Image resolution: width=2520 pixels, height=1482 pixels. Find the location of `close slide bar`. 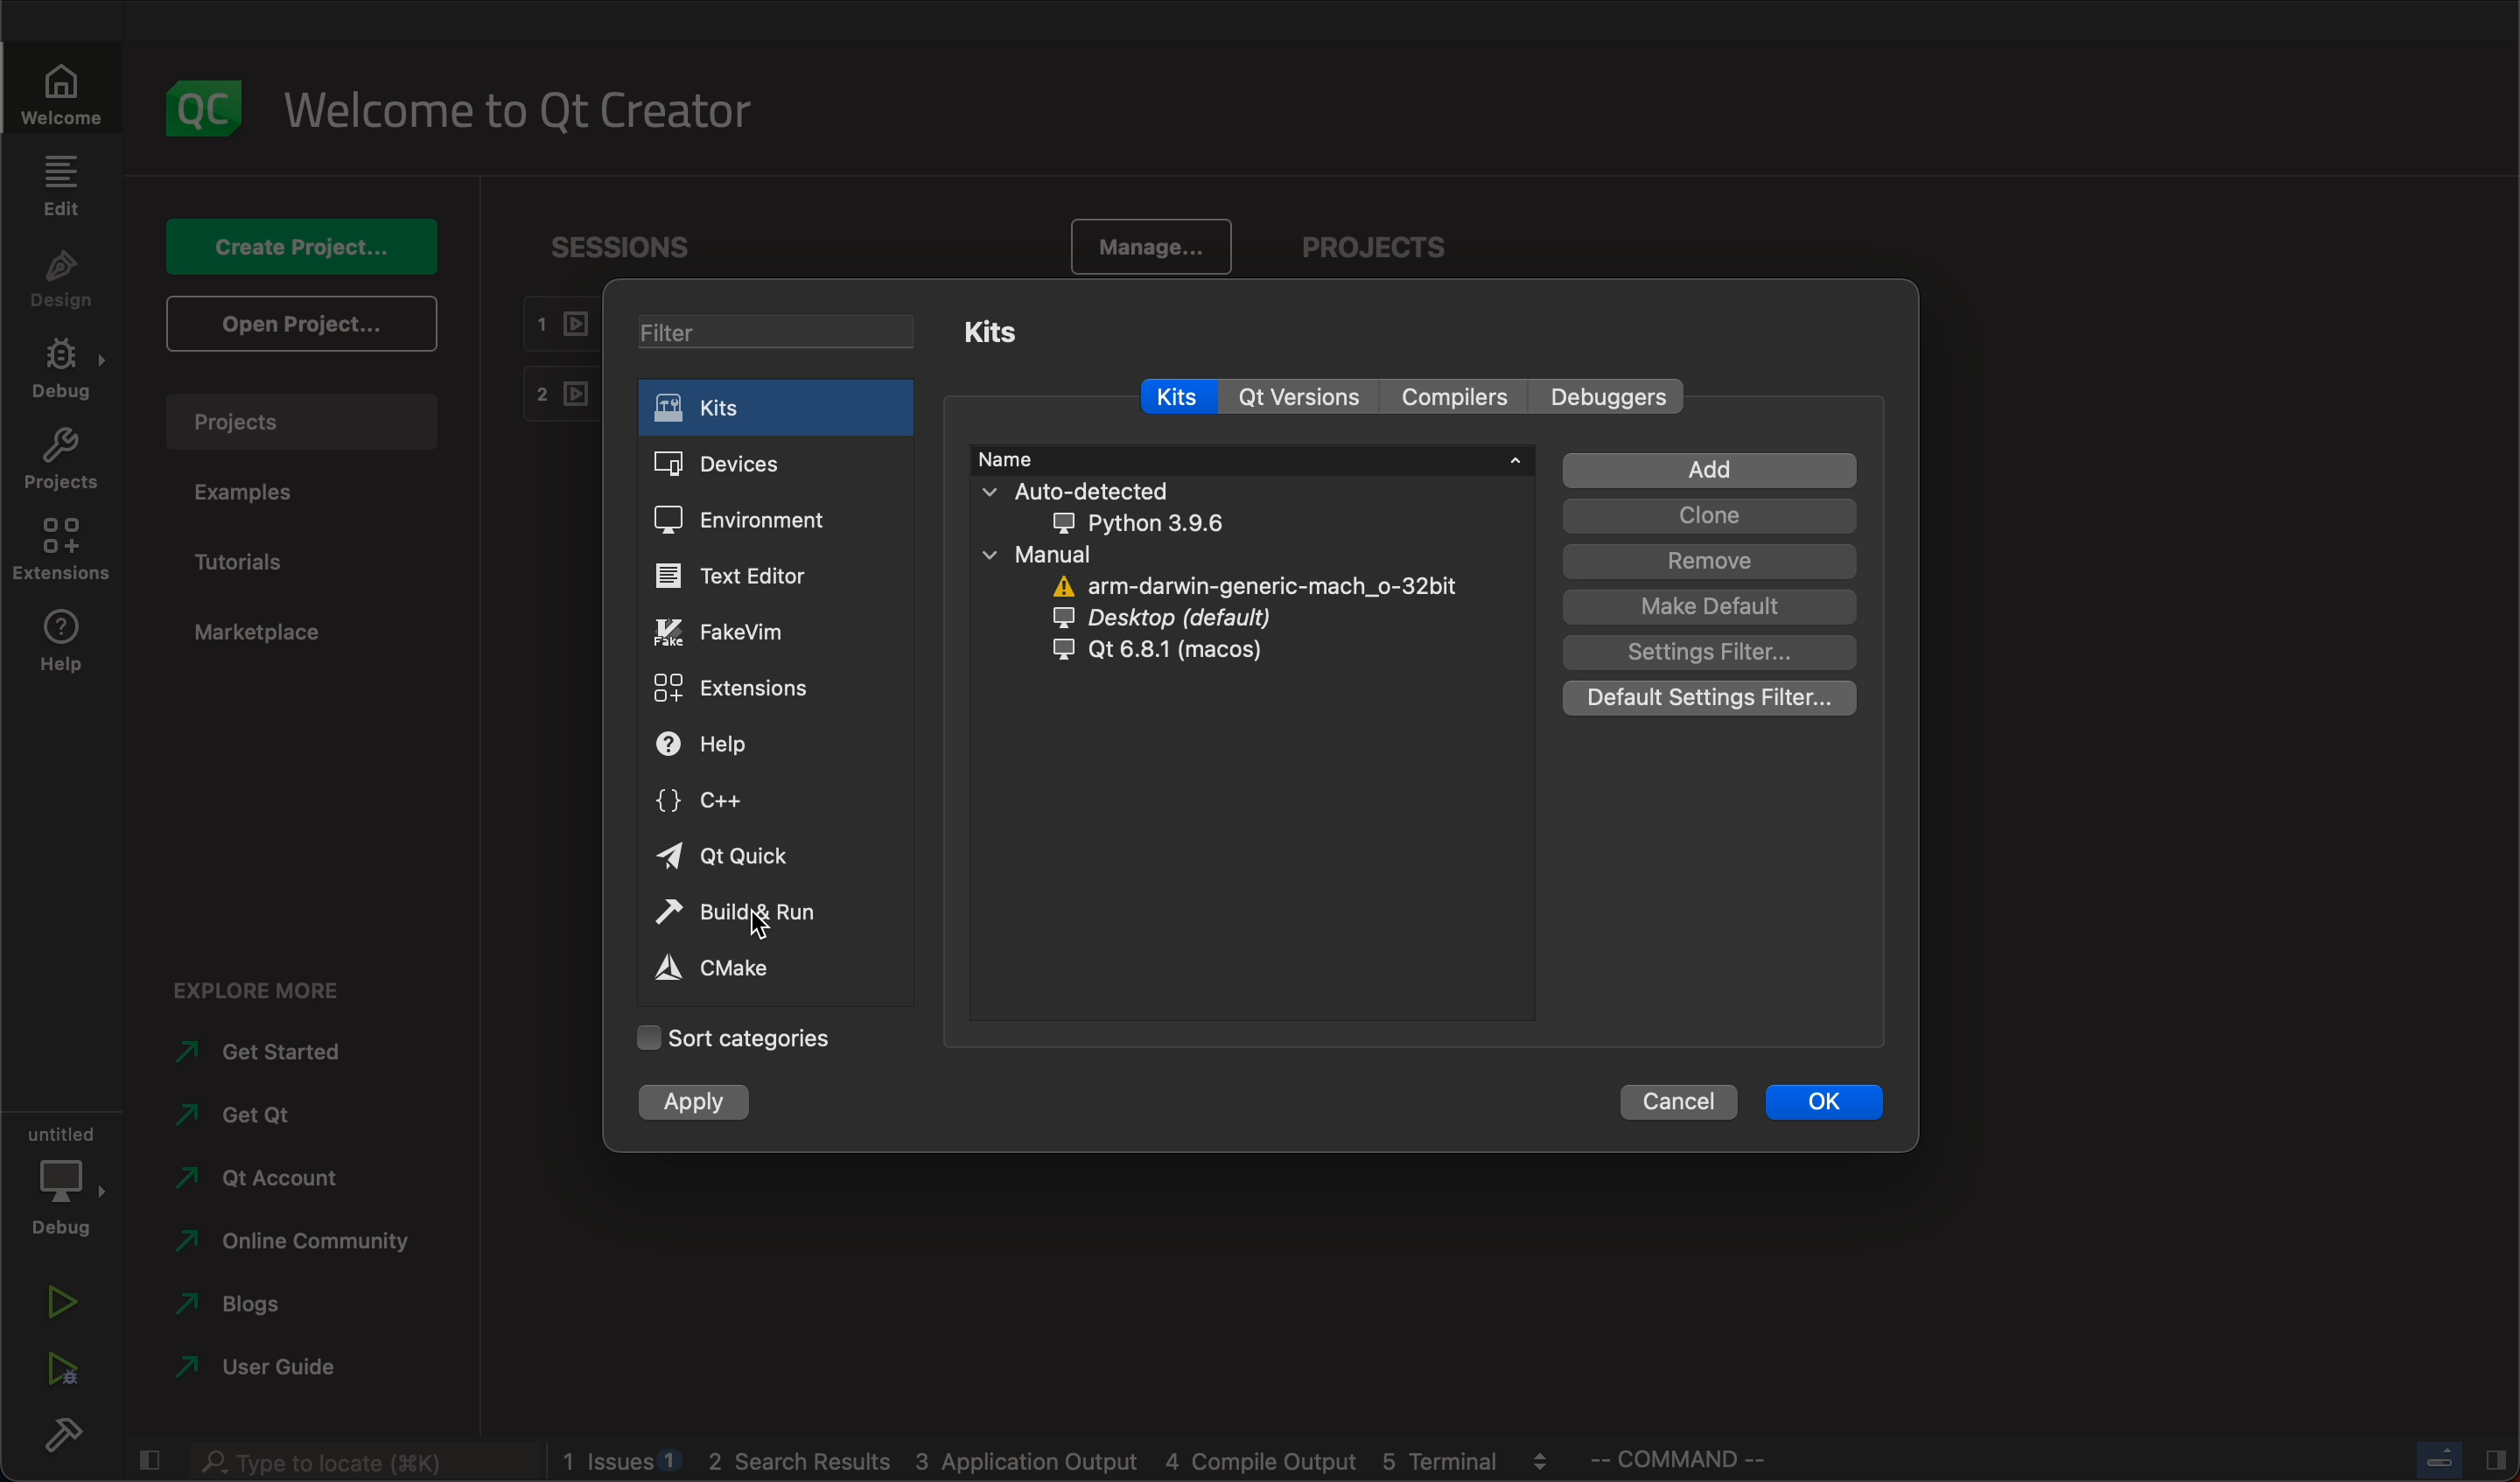

close slide bar is located at coordinates (2458, 1458).